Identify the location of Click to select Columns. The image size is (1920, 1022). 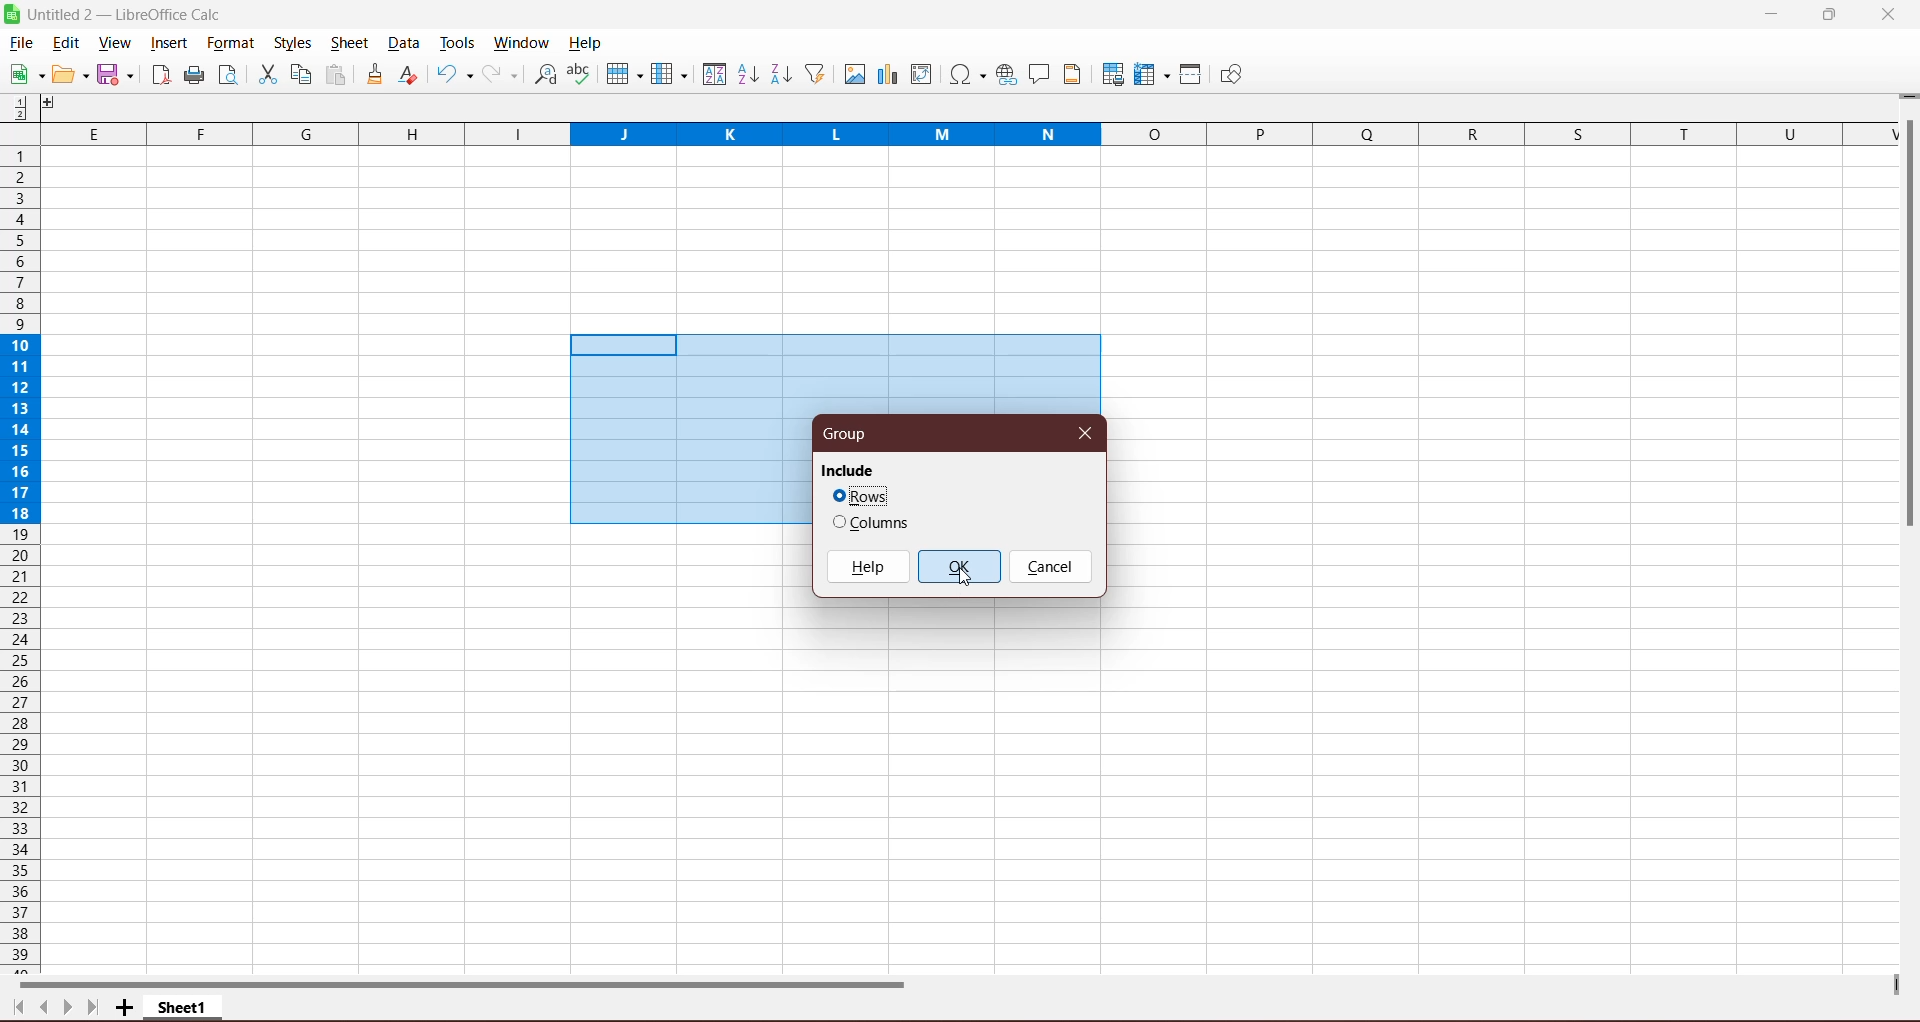
(875, 522).